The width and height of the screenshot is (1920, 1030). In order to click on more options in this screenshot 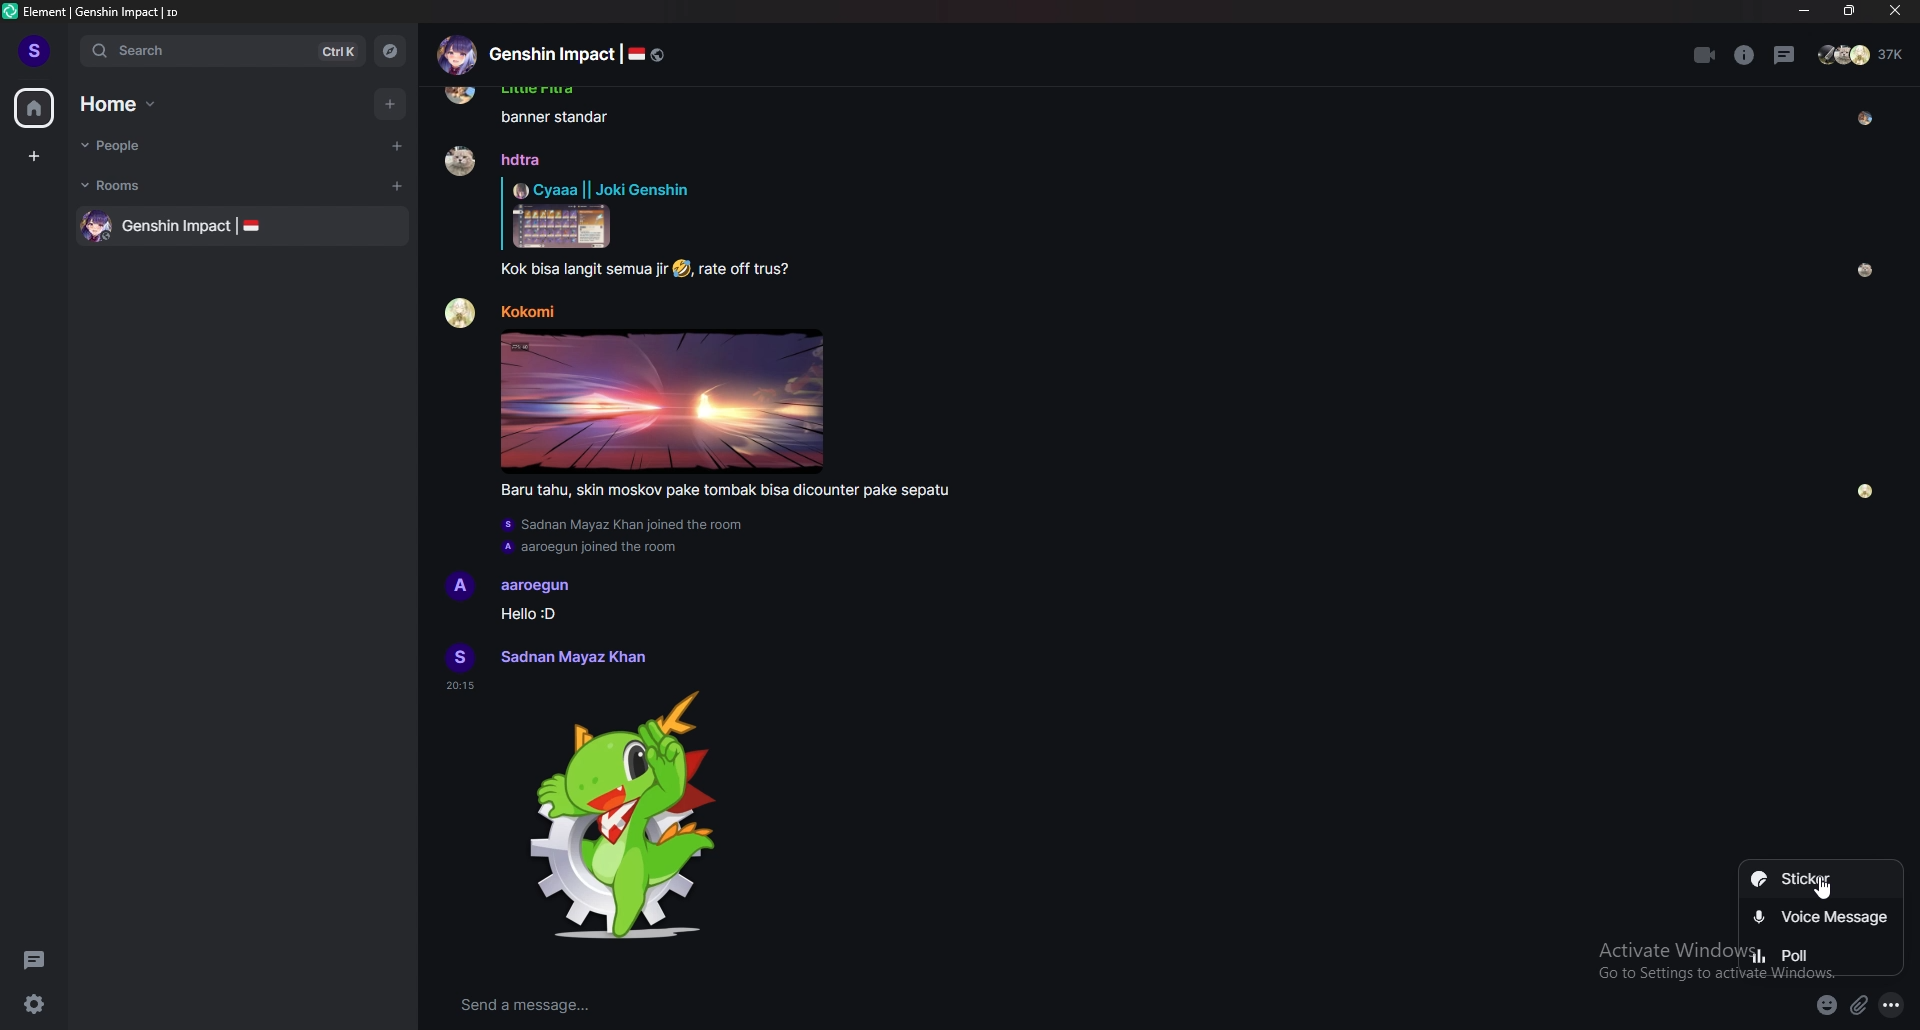, I will do `click(1891, 1005)`.